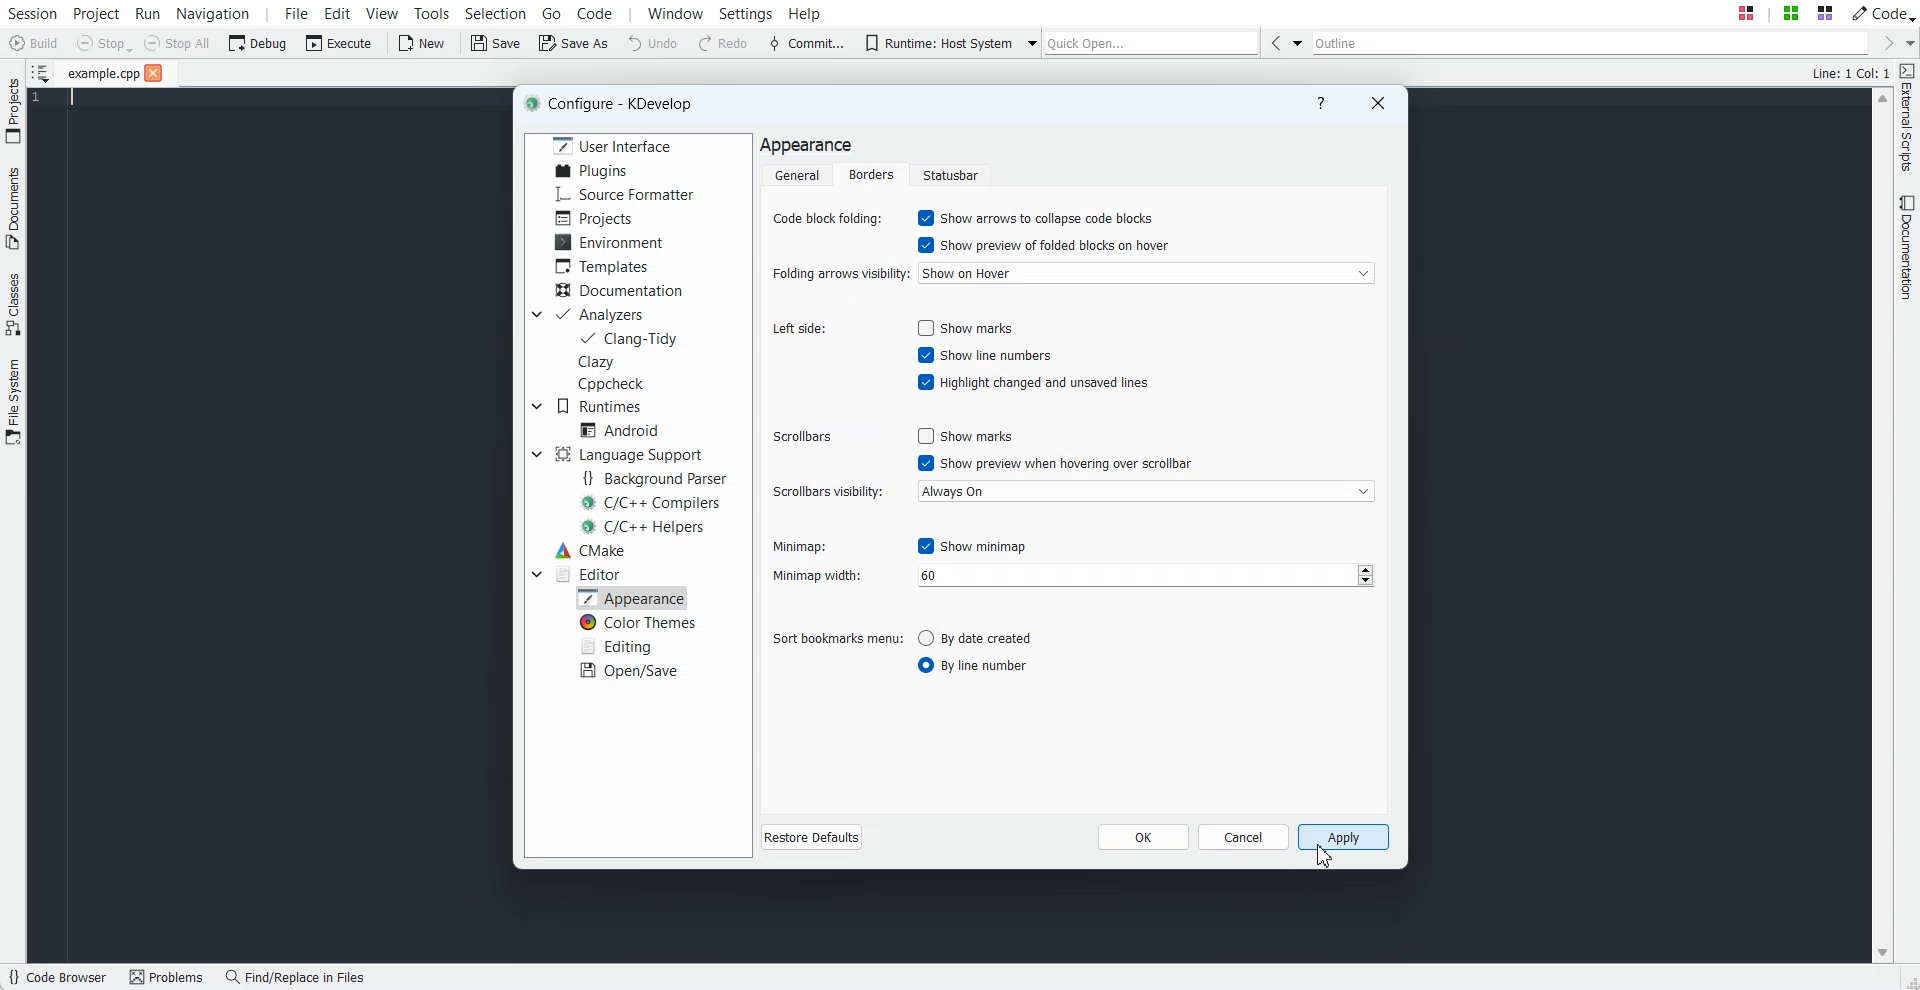  What do you see at coordinates (653, 502) in the screenshot?
I see `C/C++ Compilers` at bounding box center [653, 502].